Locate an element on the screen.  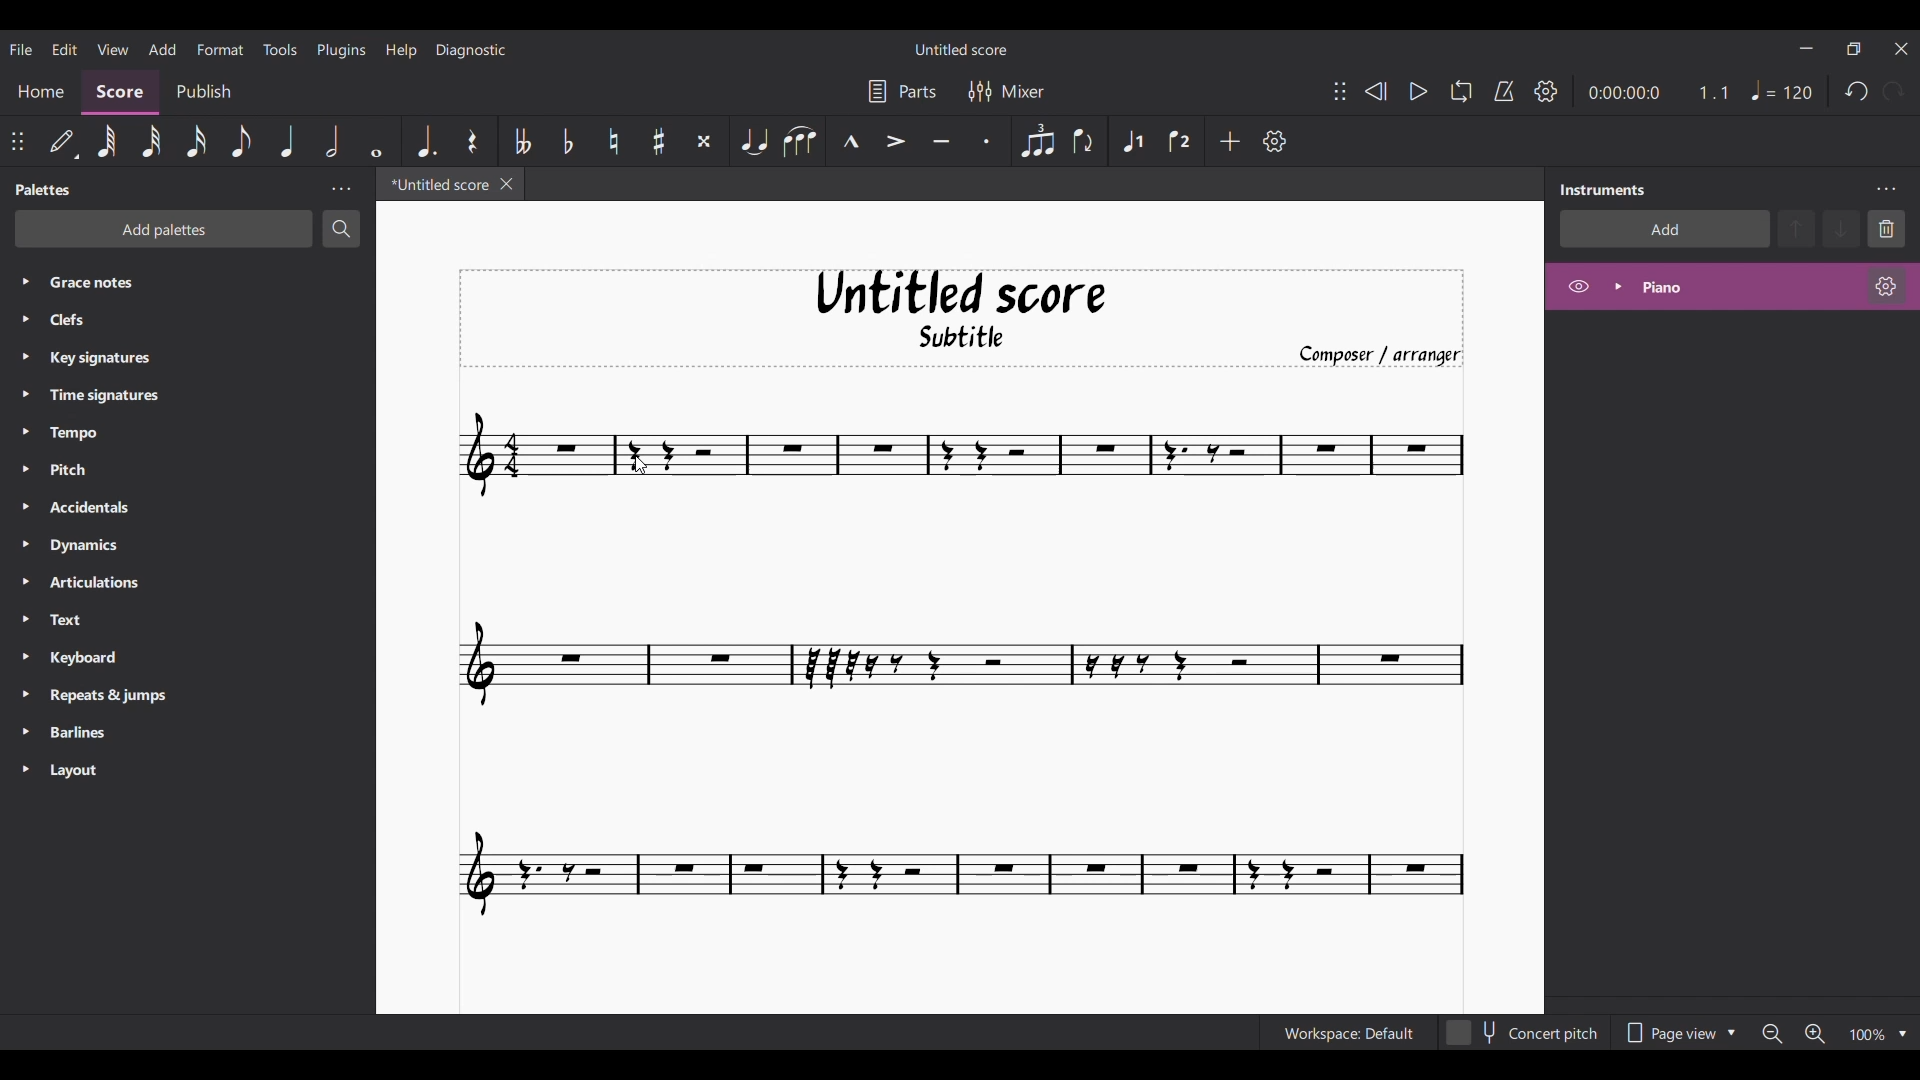
Staccato is located at coordinates (985, 142).